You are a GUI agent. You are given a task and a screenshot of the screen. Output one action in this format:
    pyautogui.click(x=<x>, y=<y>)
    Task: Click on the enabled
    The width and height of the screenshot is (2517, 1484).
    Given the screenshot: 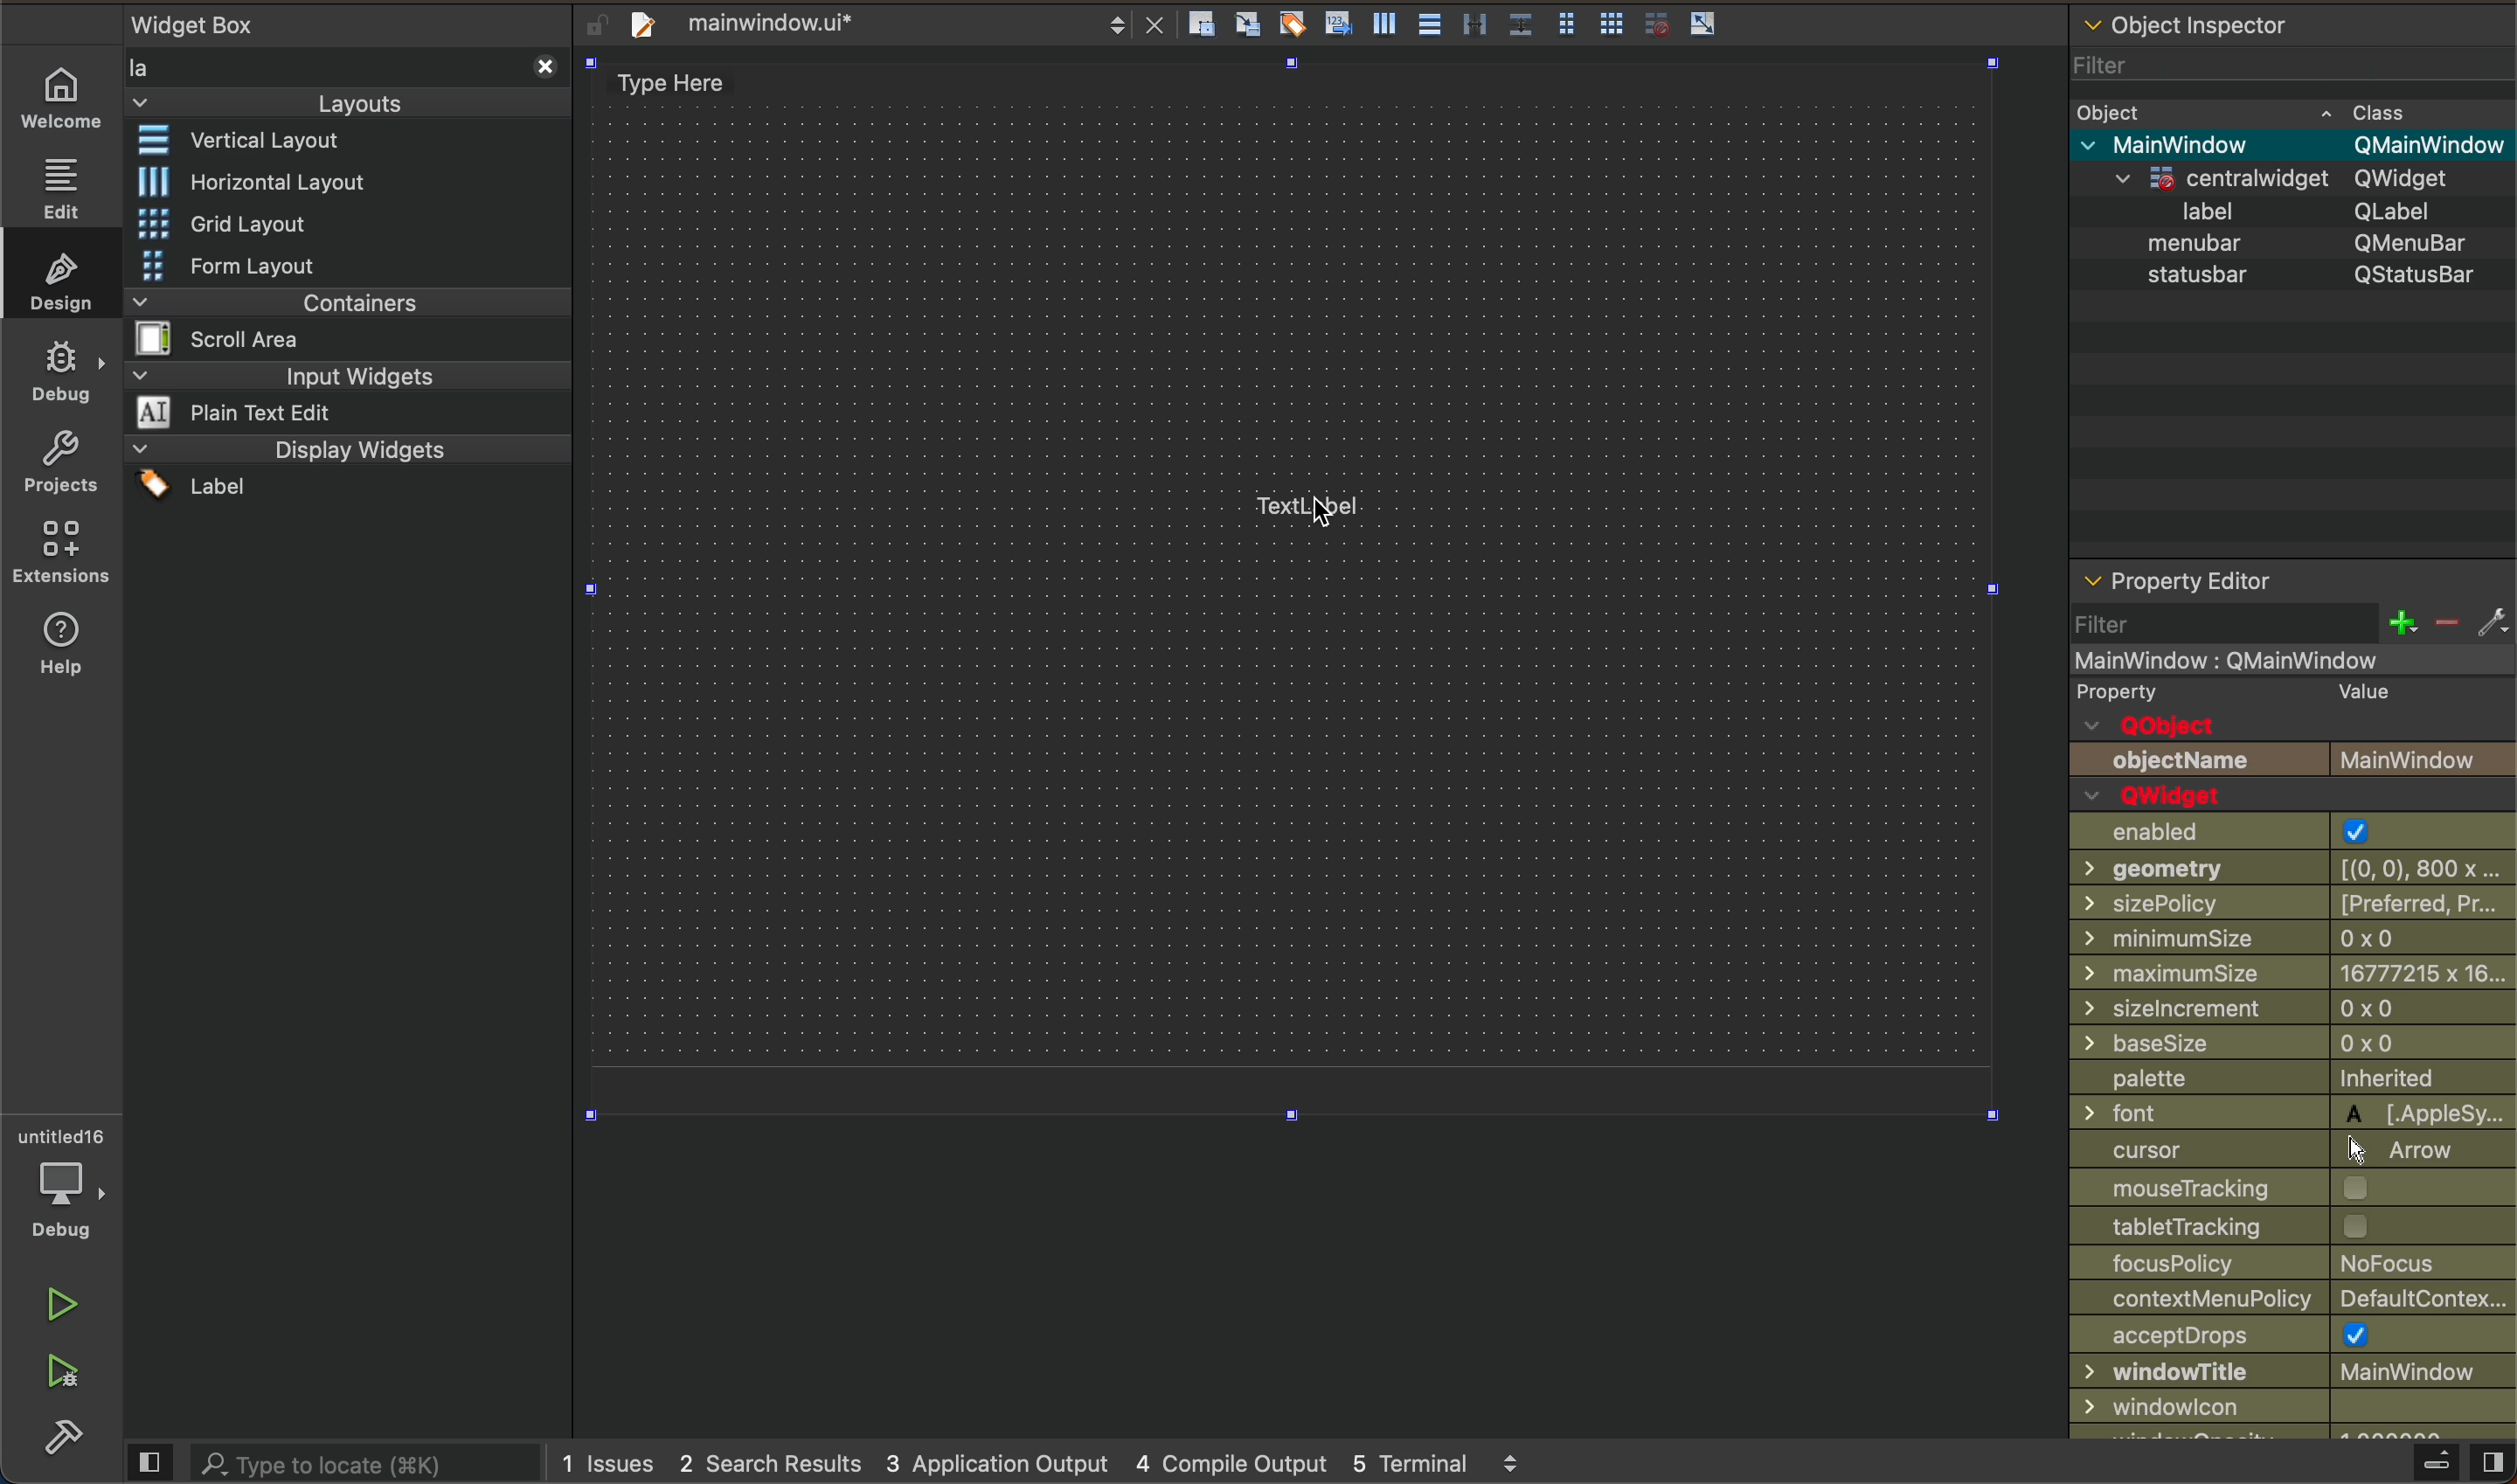 What is the action you would take?
    pyautogui.click(x=2271, y=832)
    